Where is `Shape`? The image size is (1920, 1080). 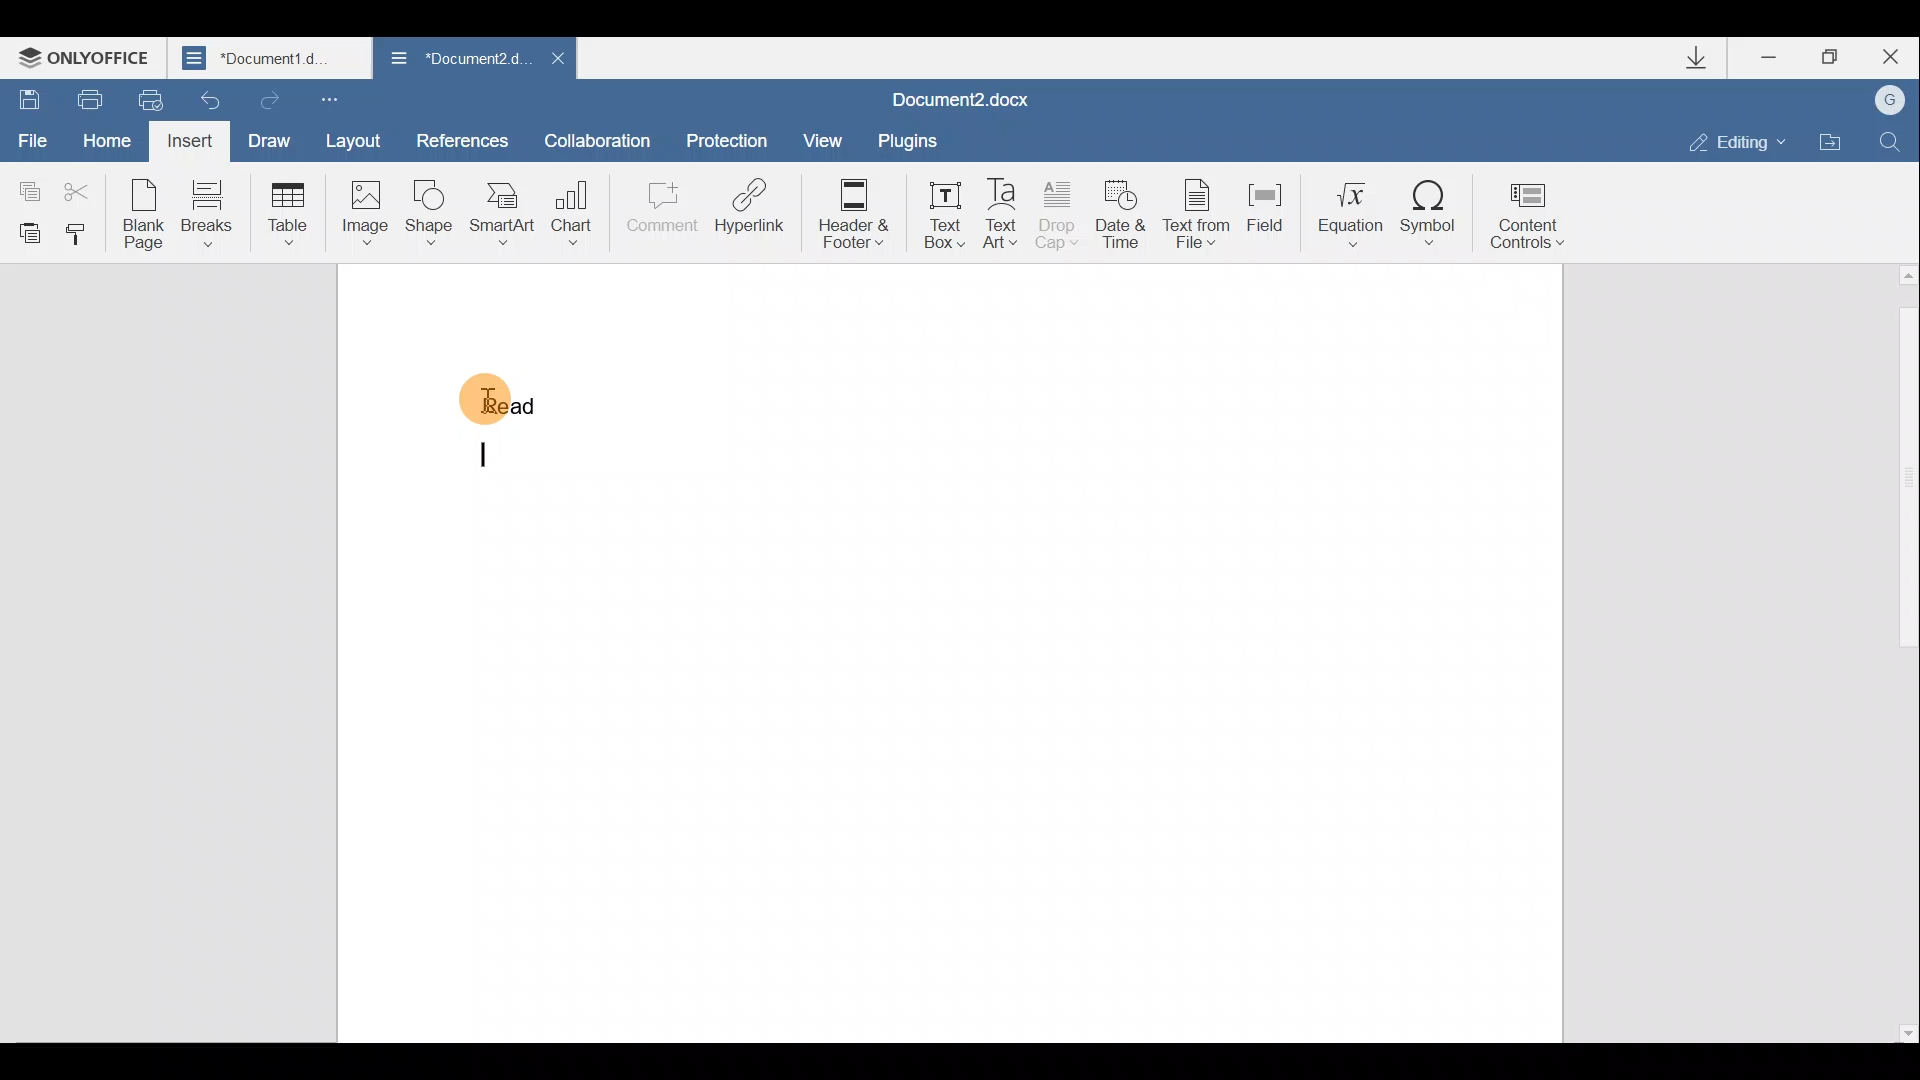
Shape is located at coordinates (426, 214).